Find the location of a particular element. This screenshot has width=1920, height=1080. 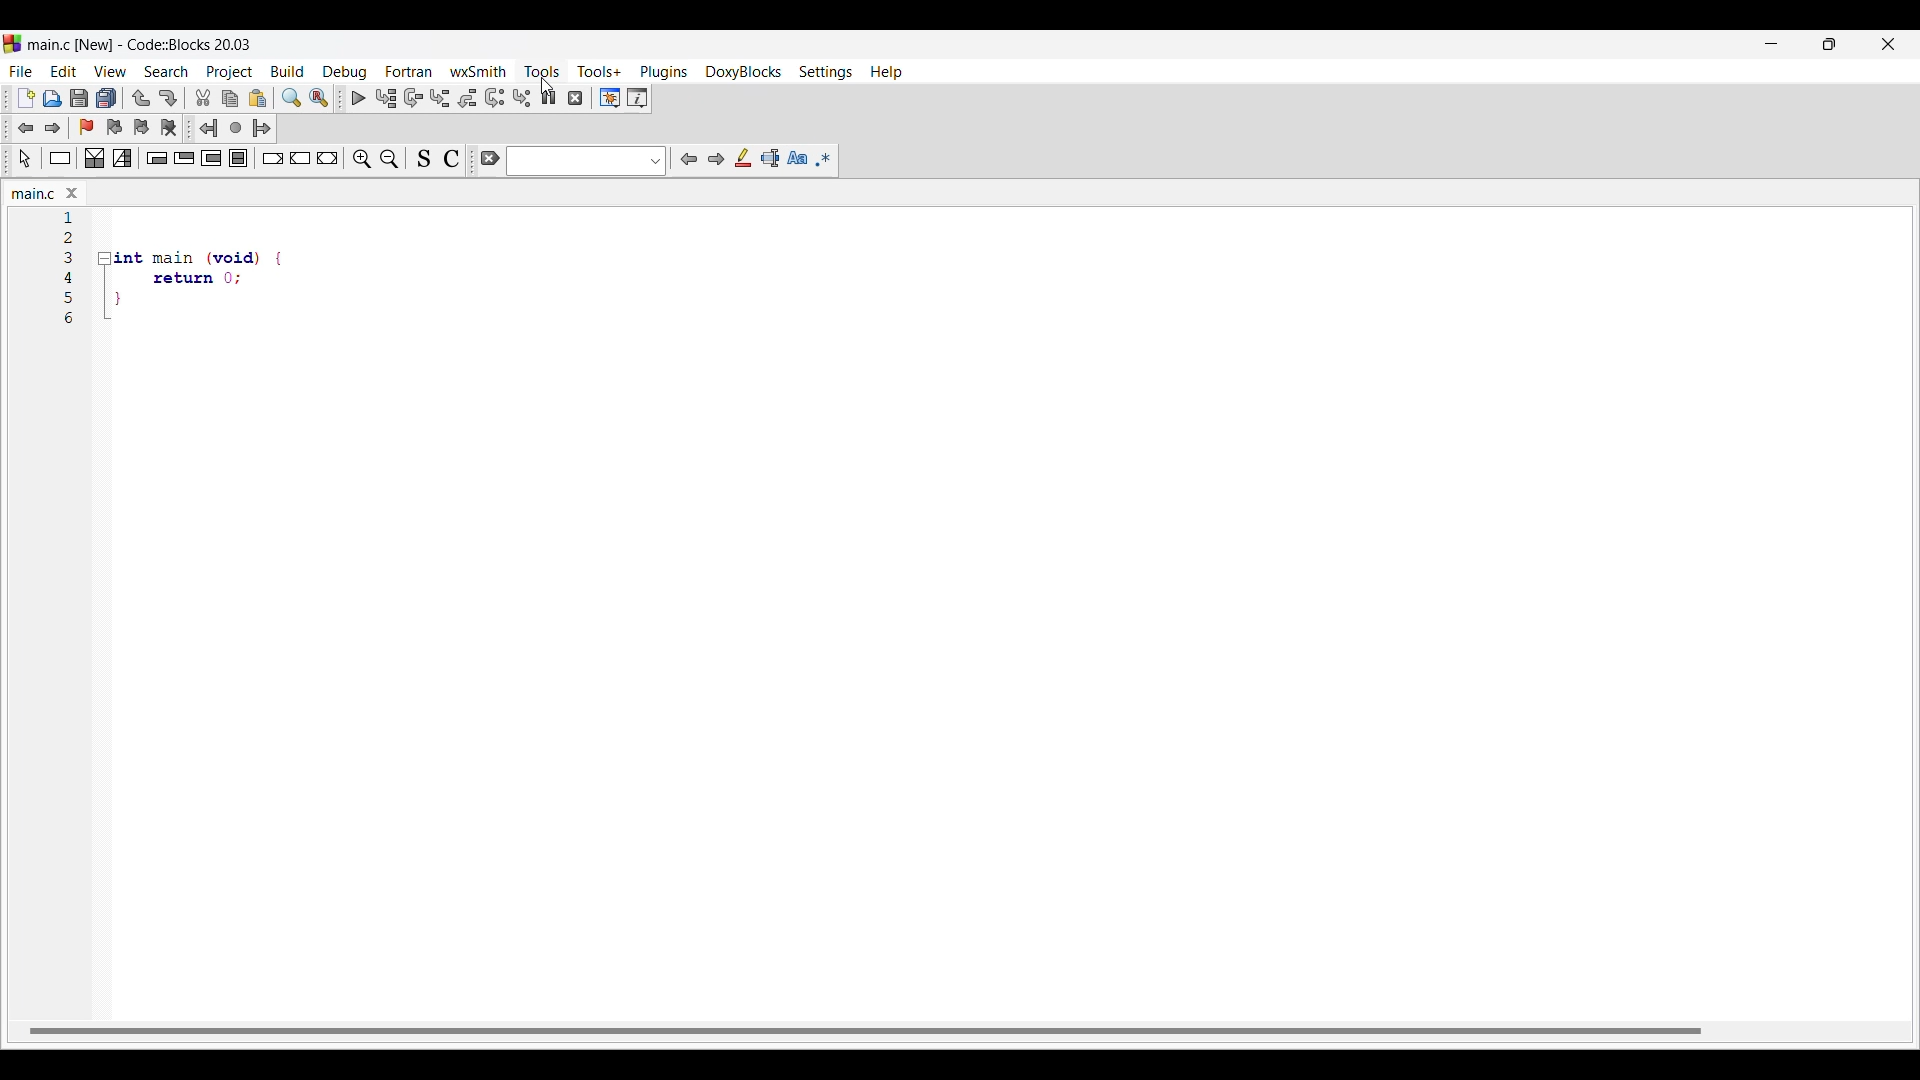

Close interface is located at coordinates (1888, 44).